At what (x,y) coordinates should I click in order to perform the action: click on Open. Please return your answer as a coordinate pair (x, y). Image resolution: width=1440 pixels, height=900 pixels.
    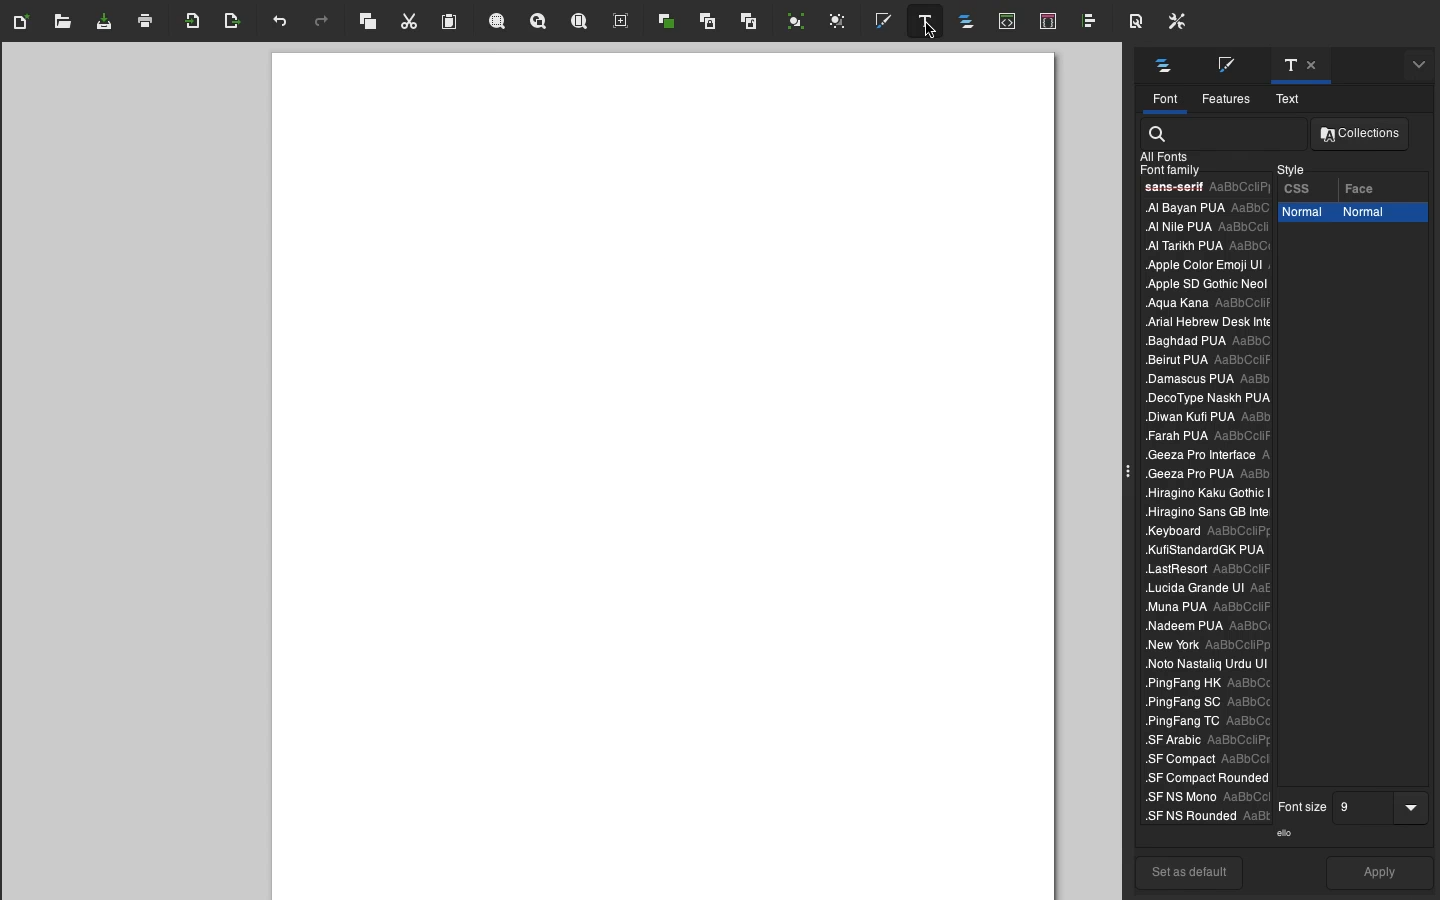
    Looking at the image, I should click on (64, 26).